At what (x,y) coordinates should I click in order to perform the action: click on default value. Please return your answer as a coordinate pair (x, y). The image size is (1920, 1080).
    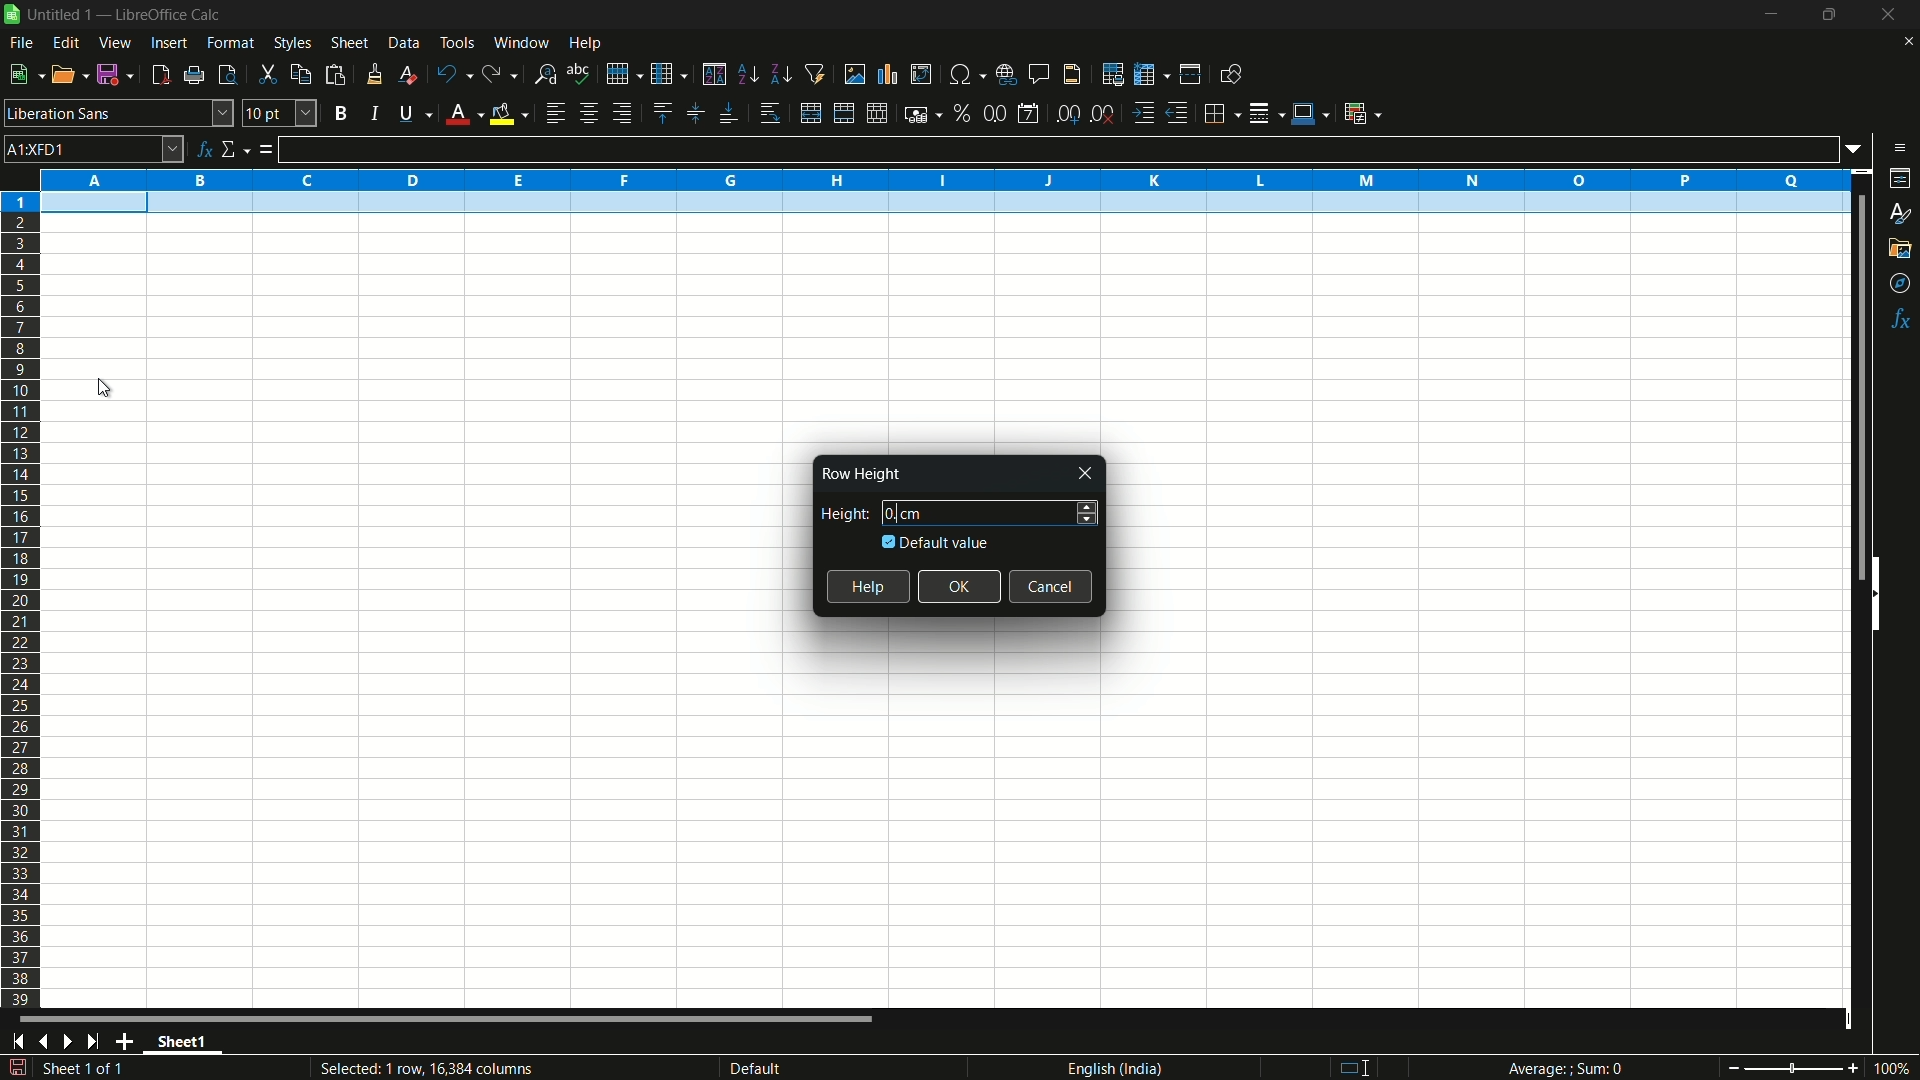
    Looking at the image, I should click on (937, 542).